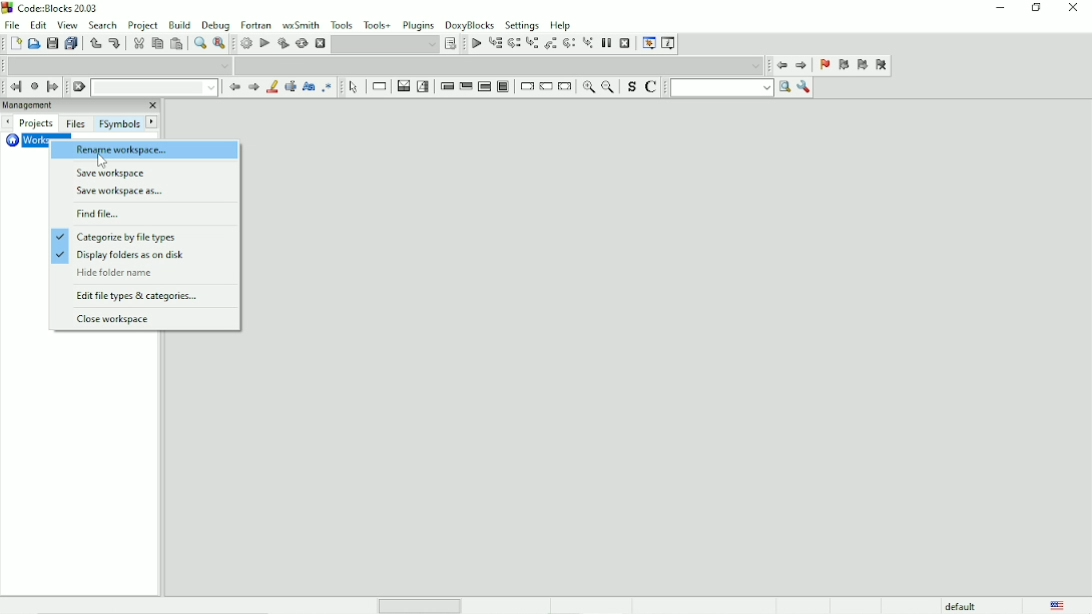  Describe the element at coordinates (484, 87) in the screenshot. I see `Counting loop` at that location.